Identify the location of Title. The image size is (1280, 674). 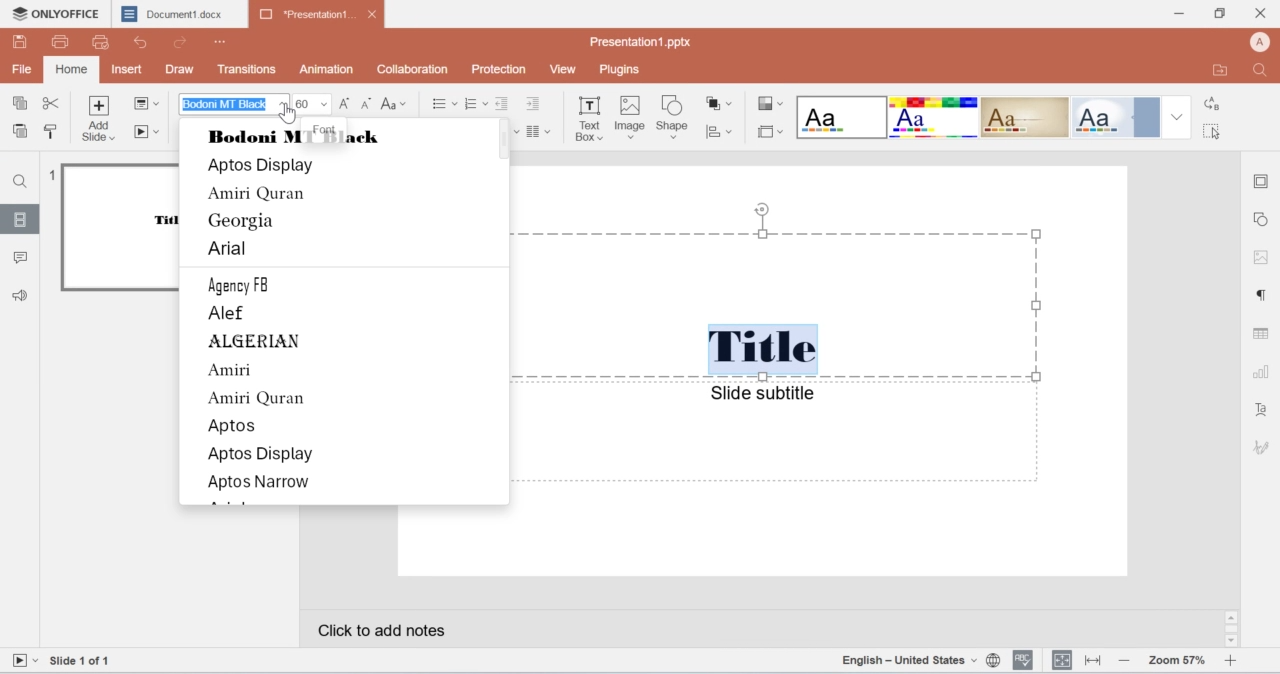
(763, 348).